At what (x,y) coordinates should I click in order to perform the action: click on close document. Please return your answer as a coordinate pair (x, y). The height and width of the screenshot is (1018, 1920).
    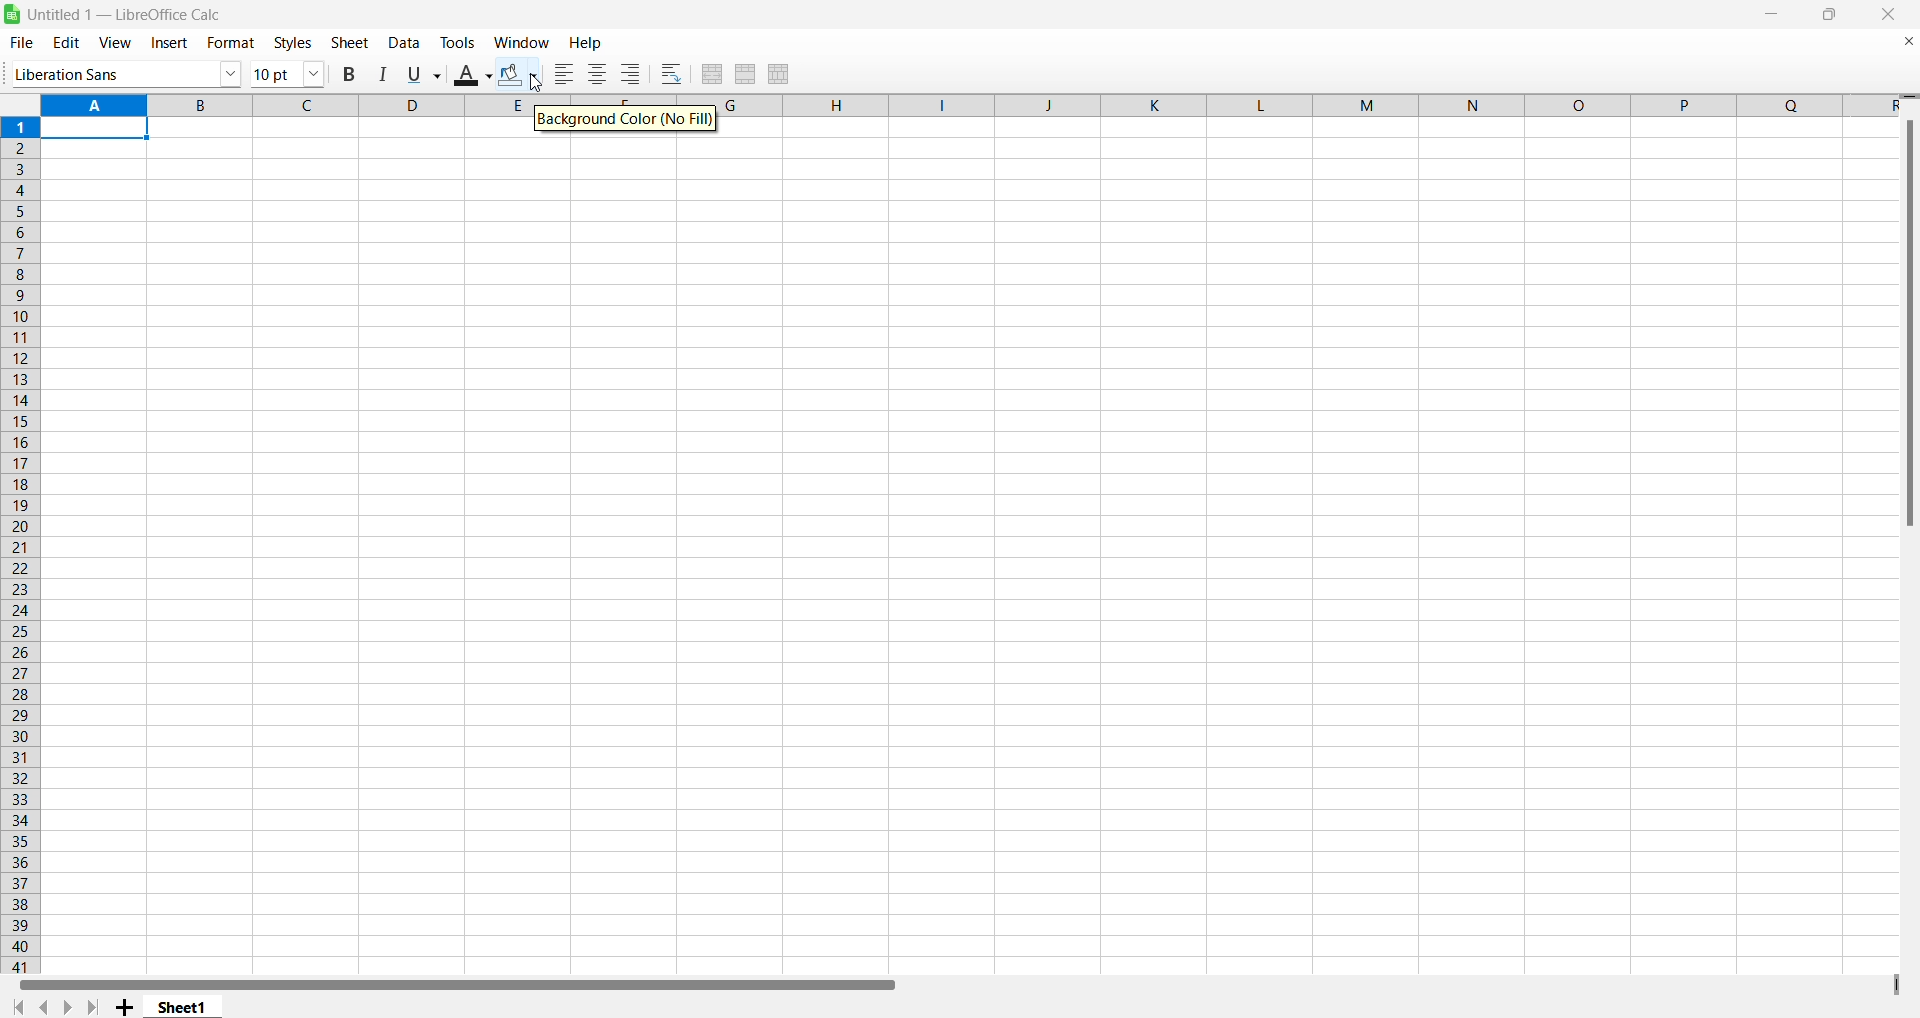
    Looking at the image, I should click on (1901, 42).